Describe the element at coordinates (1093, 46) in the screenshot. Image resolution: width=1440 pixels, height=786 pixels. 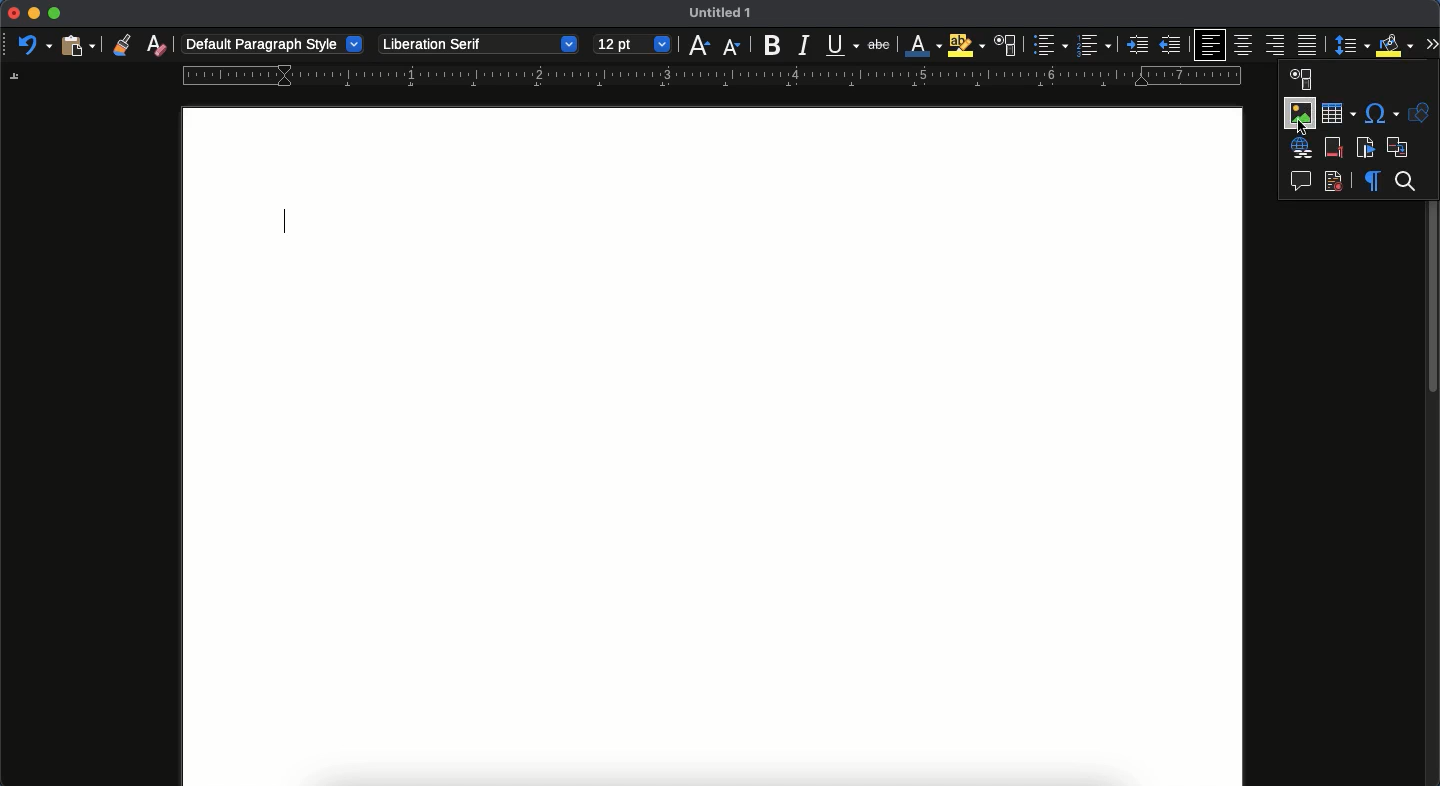
I see `number bullet` at that location.